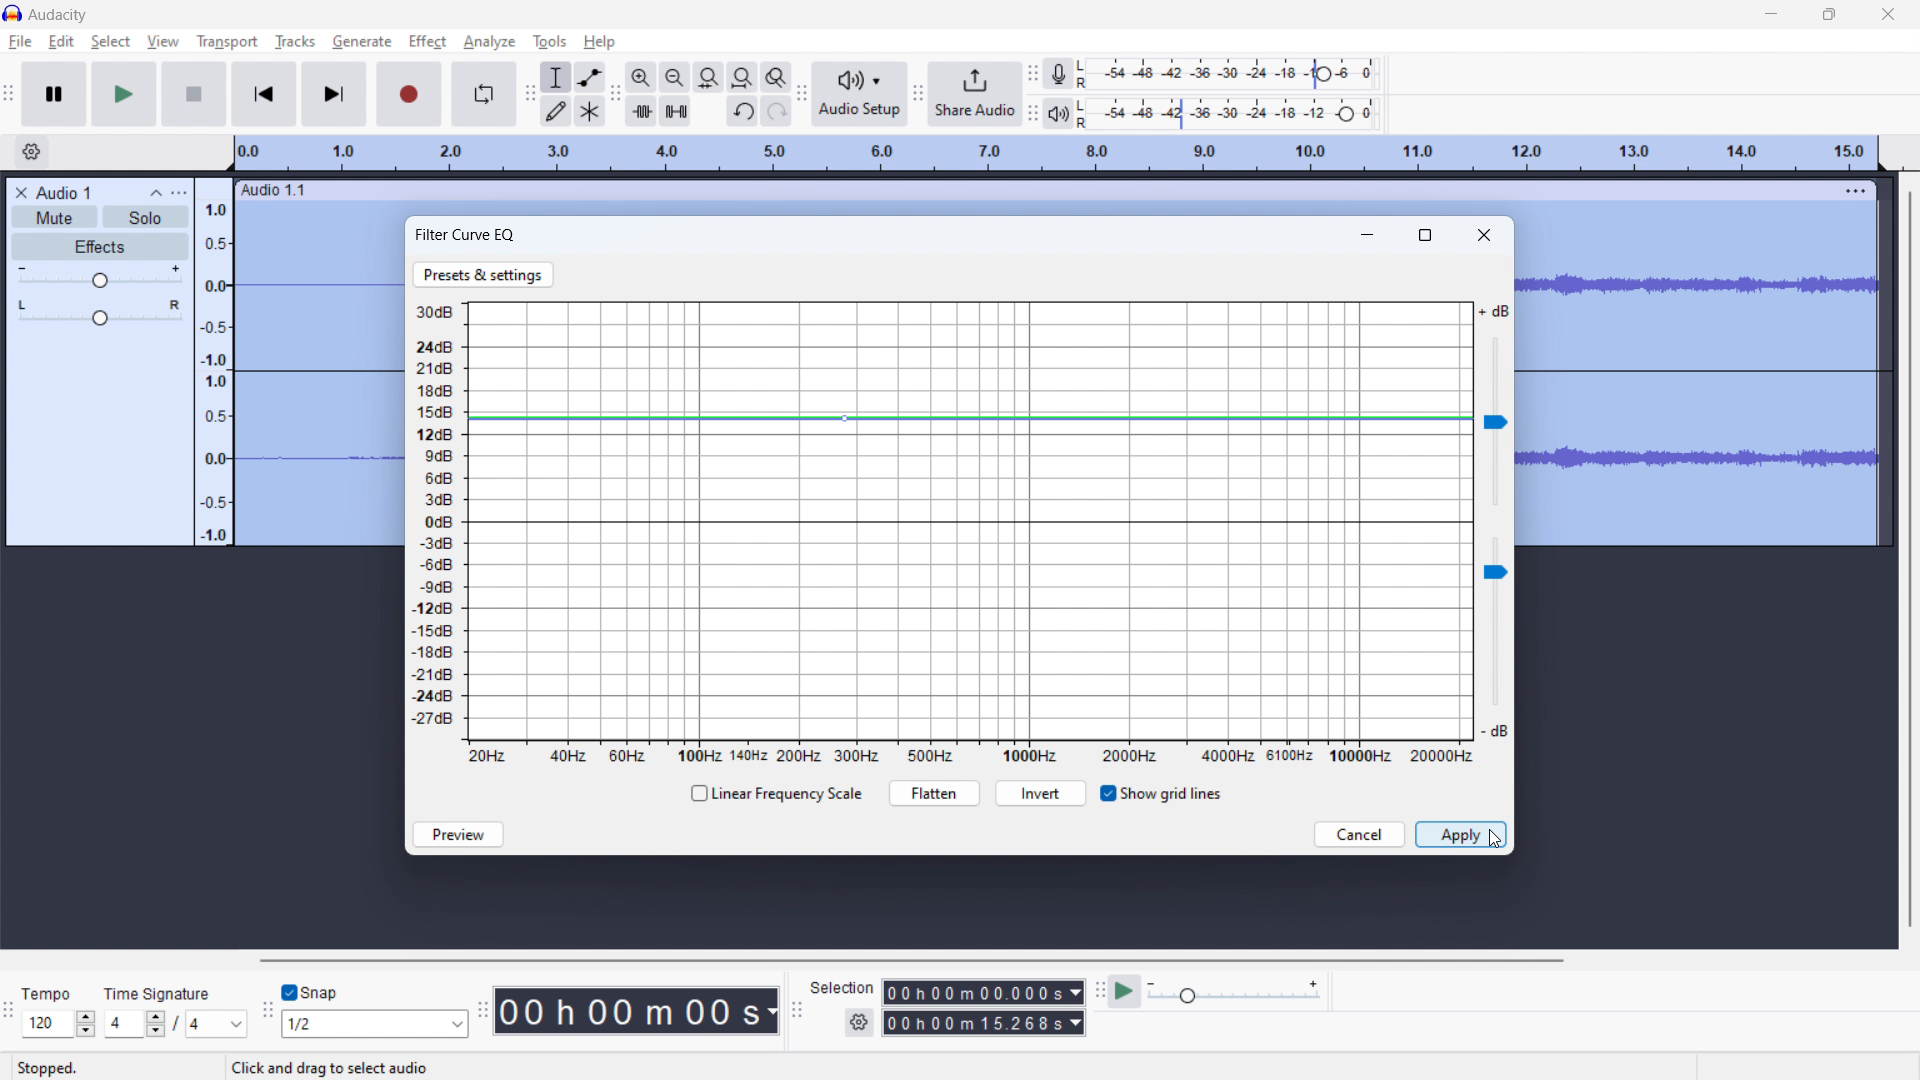  Describe the element at coordinates (1160, 794) in the screenshot. I see `show grid lines toggle` at that location.